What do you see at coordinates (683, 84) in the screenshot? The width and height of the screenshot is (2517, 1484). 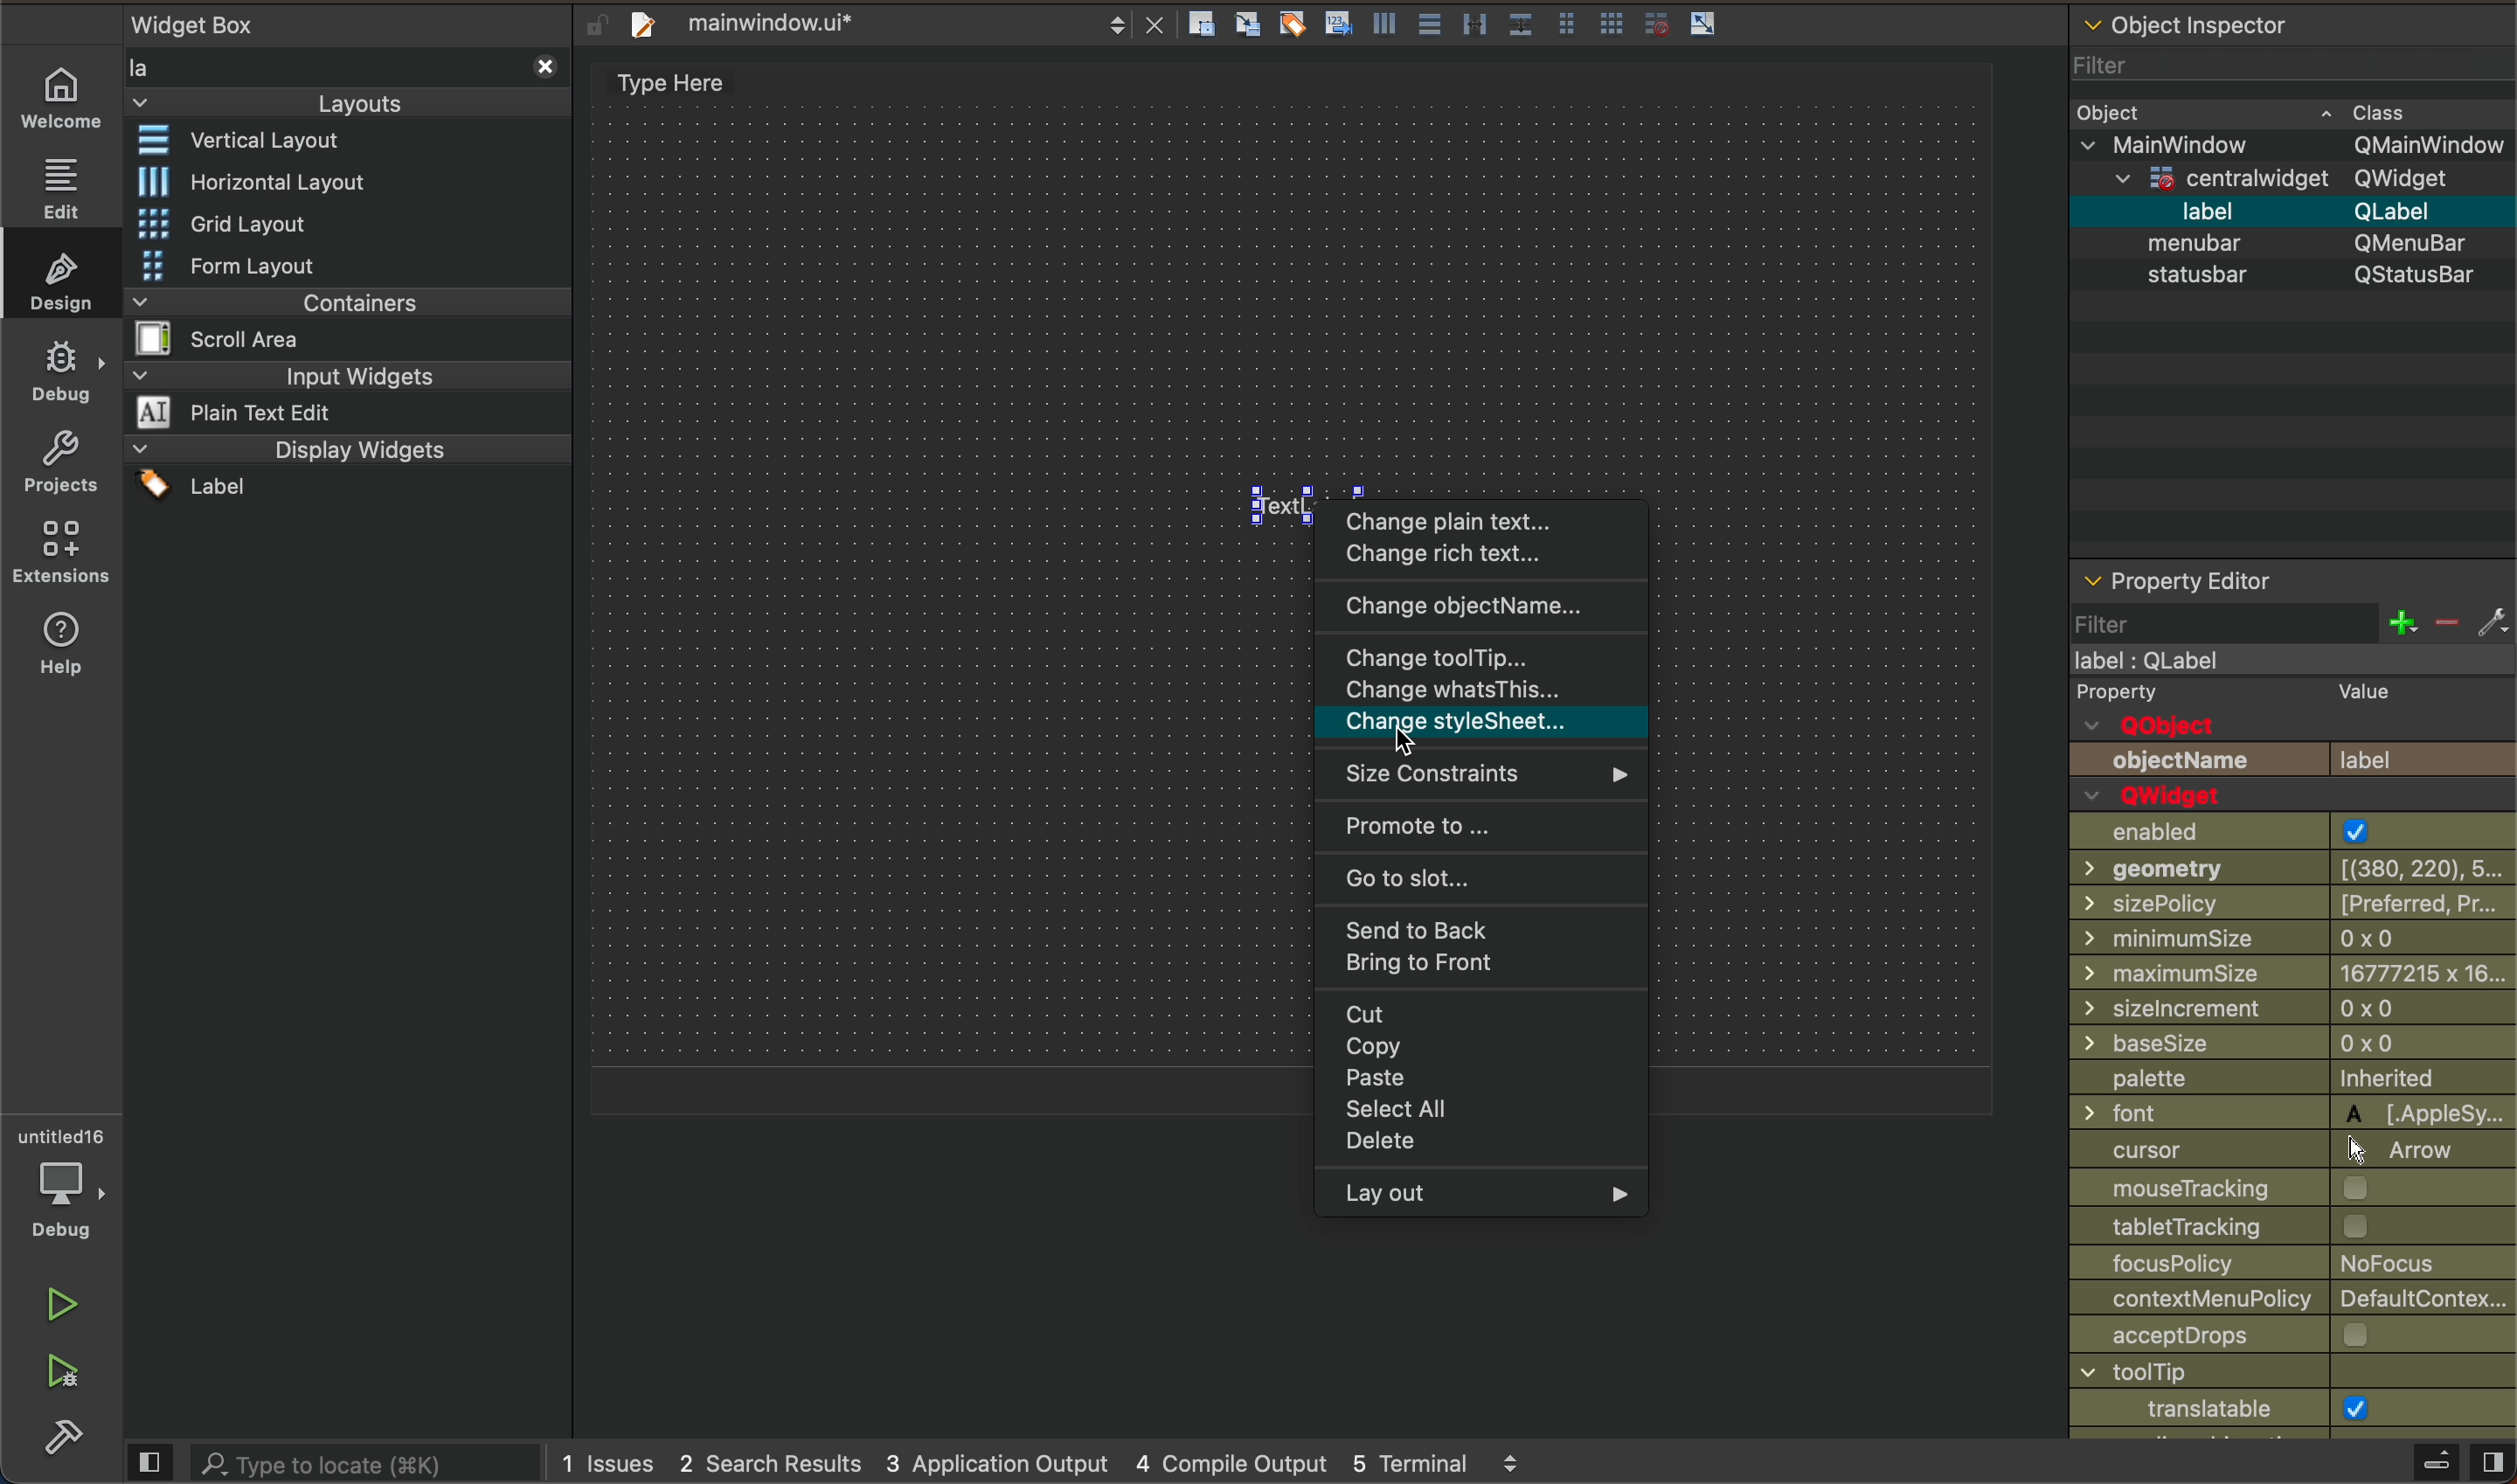 I see `type here ` at bounding box center [683, 84].